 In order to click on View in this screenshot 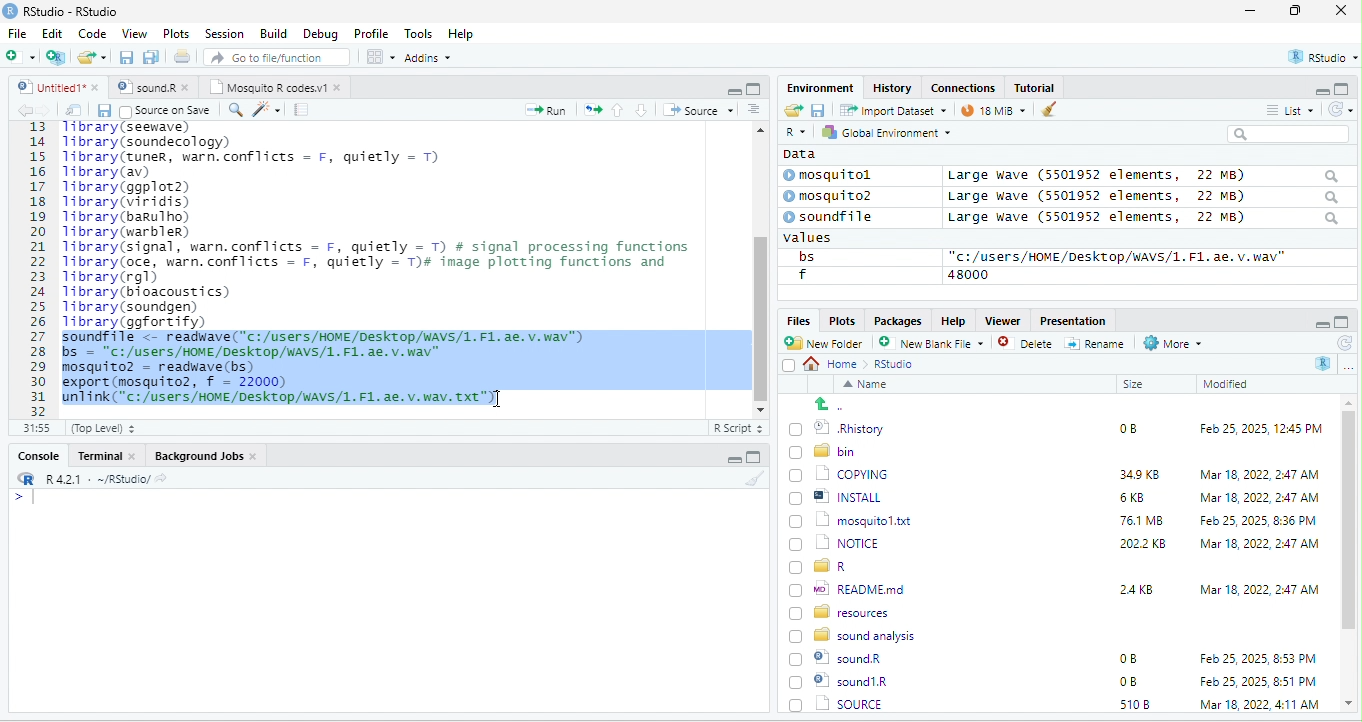, I will do `click(133, 35)`.